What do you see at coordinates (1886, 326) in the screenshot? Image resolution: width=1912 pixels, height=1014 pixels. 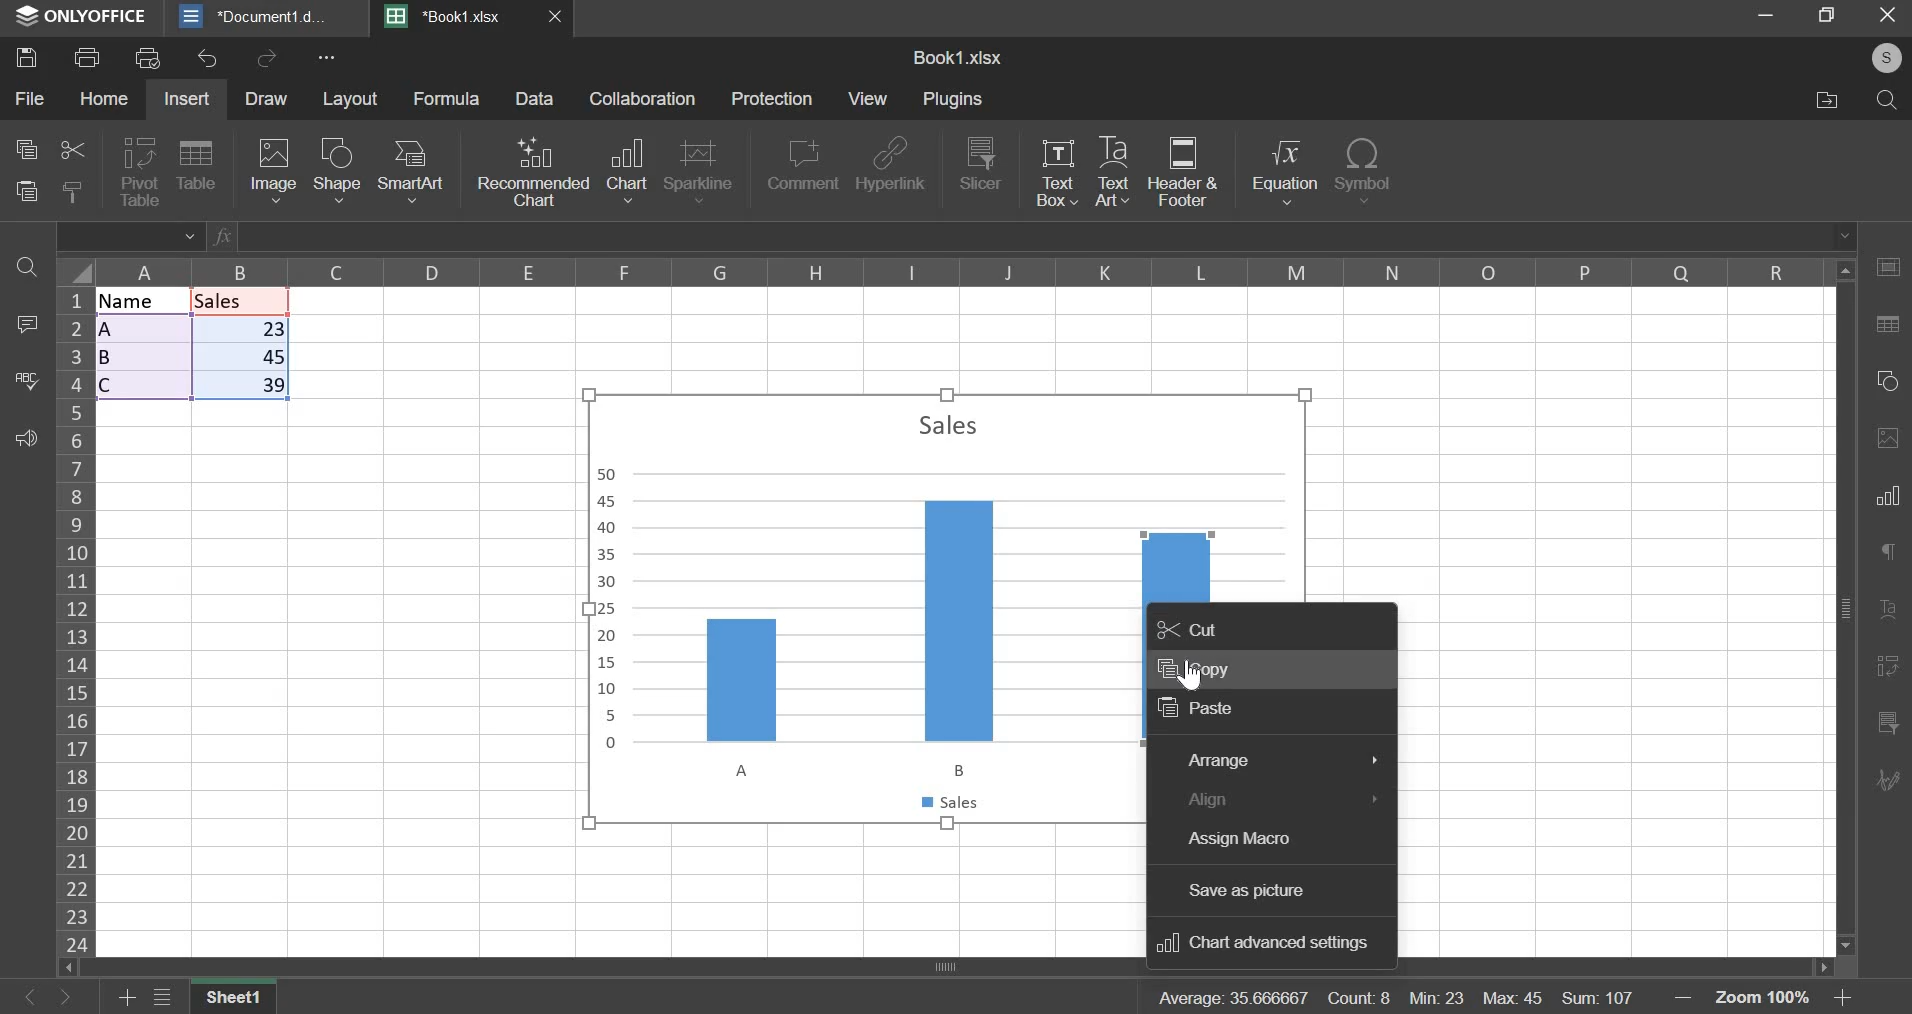 I see `Search/Replace Tool` at bounding box center [1886, 326].